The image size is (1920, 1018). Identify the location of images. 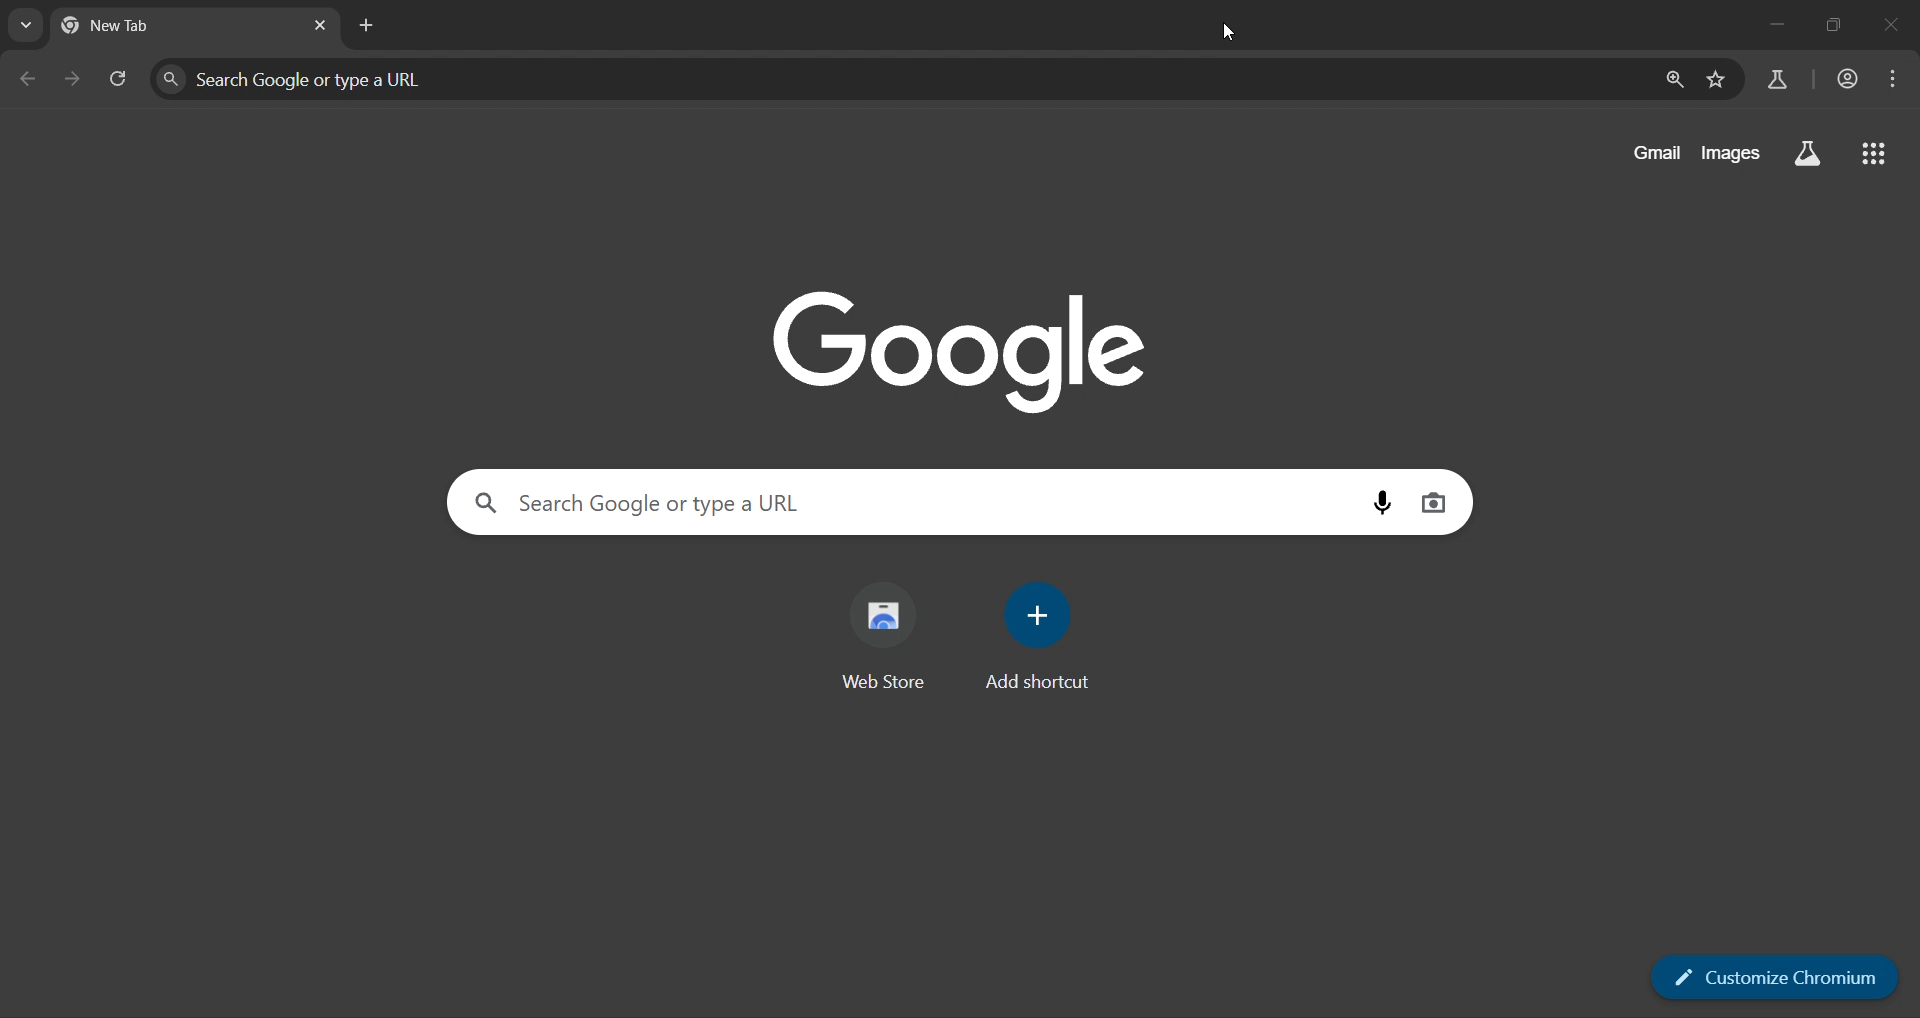
(1730, 151).